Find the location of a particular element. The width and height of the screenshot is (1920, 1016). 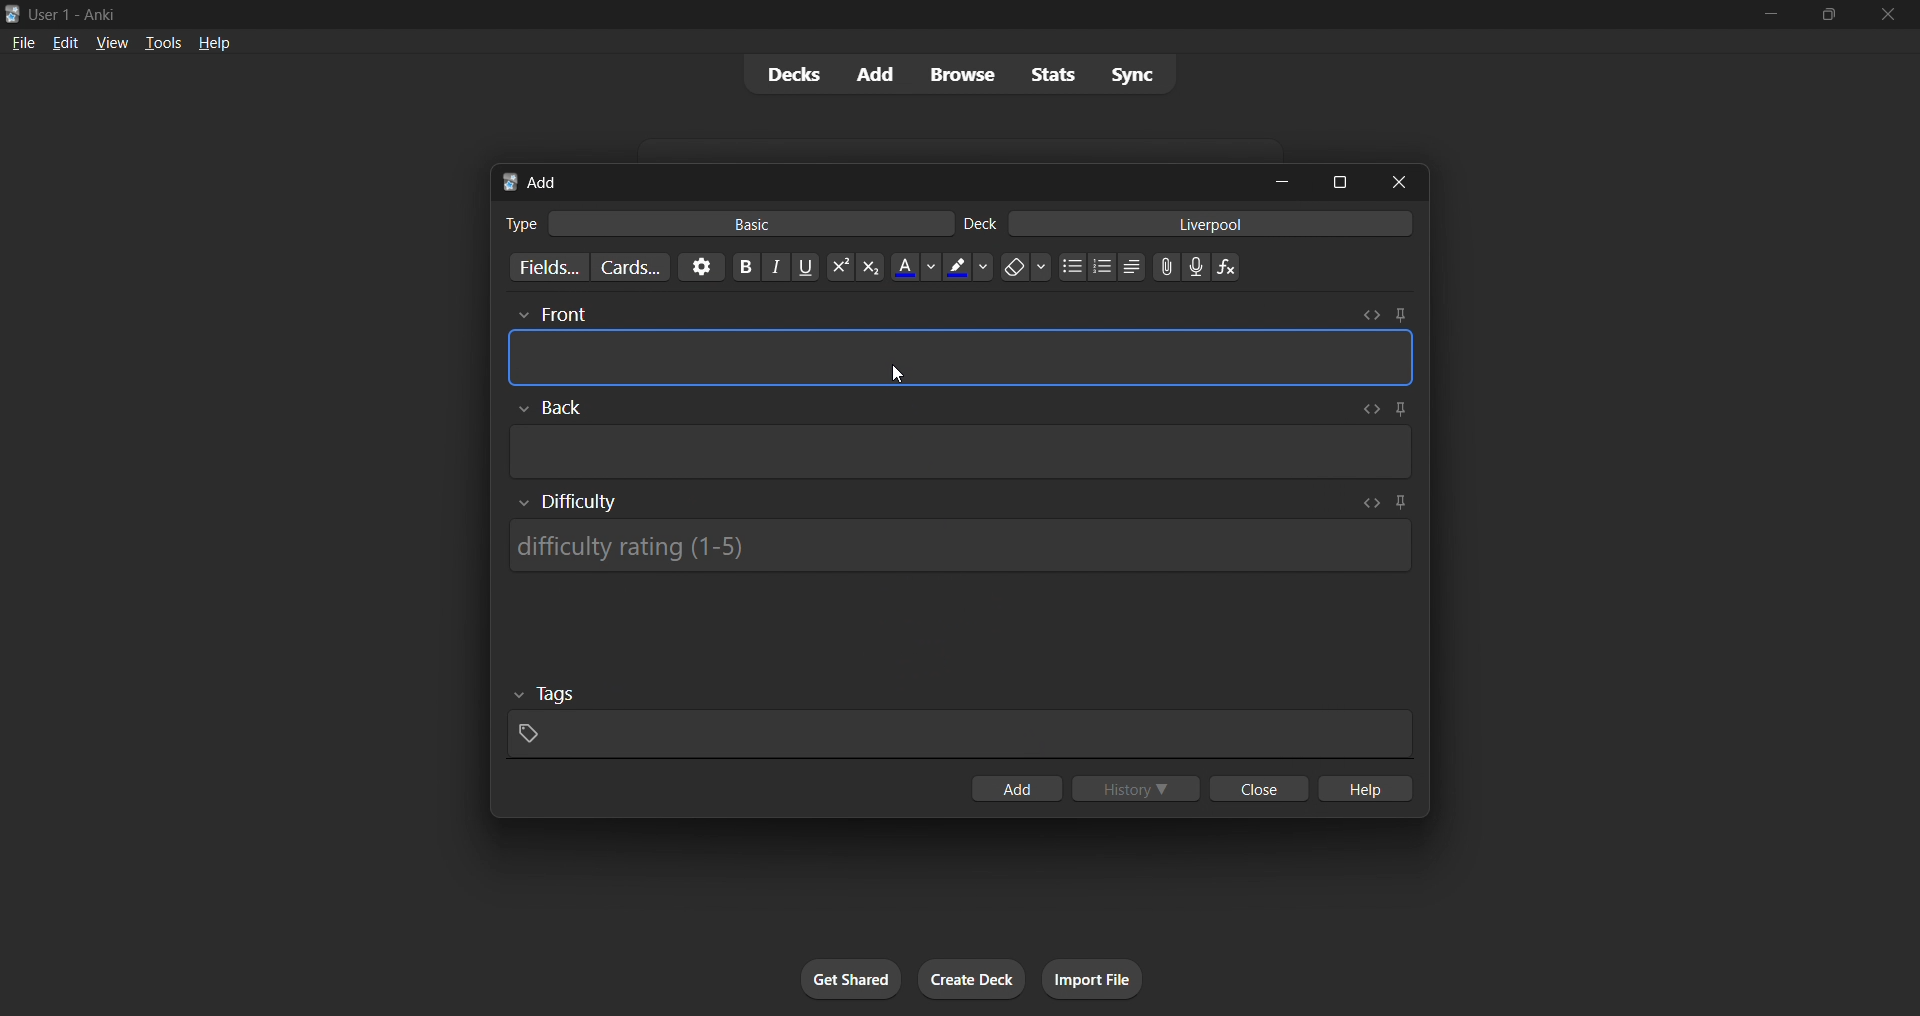

Toggle HTML editor is located at coordinates (1371, 315).